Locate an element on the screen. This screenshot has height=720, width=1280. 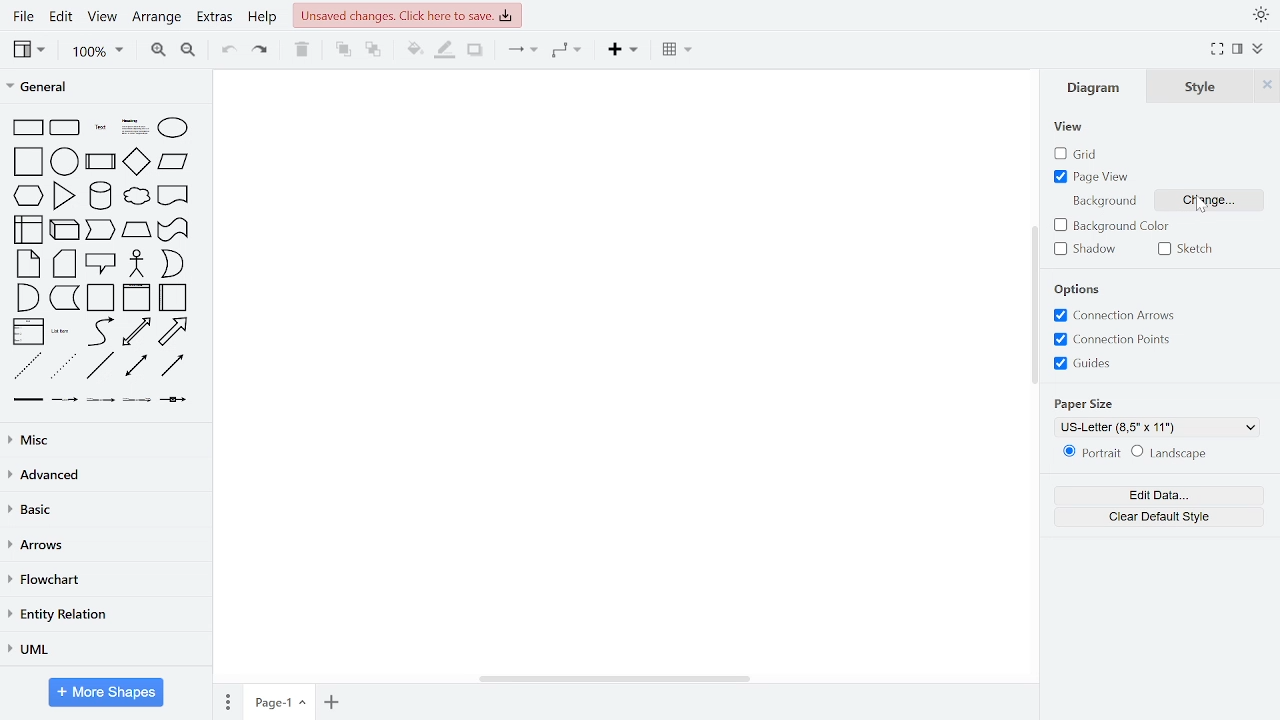
shadow is located at coordinates (477, 51).